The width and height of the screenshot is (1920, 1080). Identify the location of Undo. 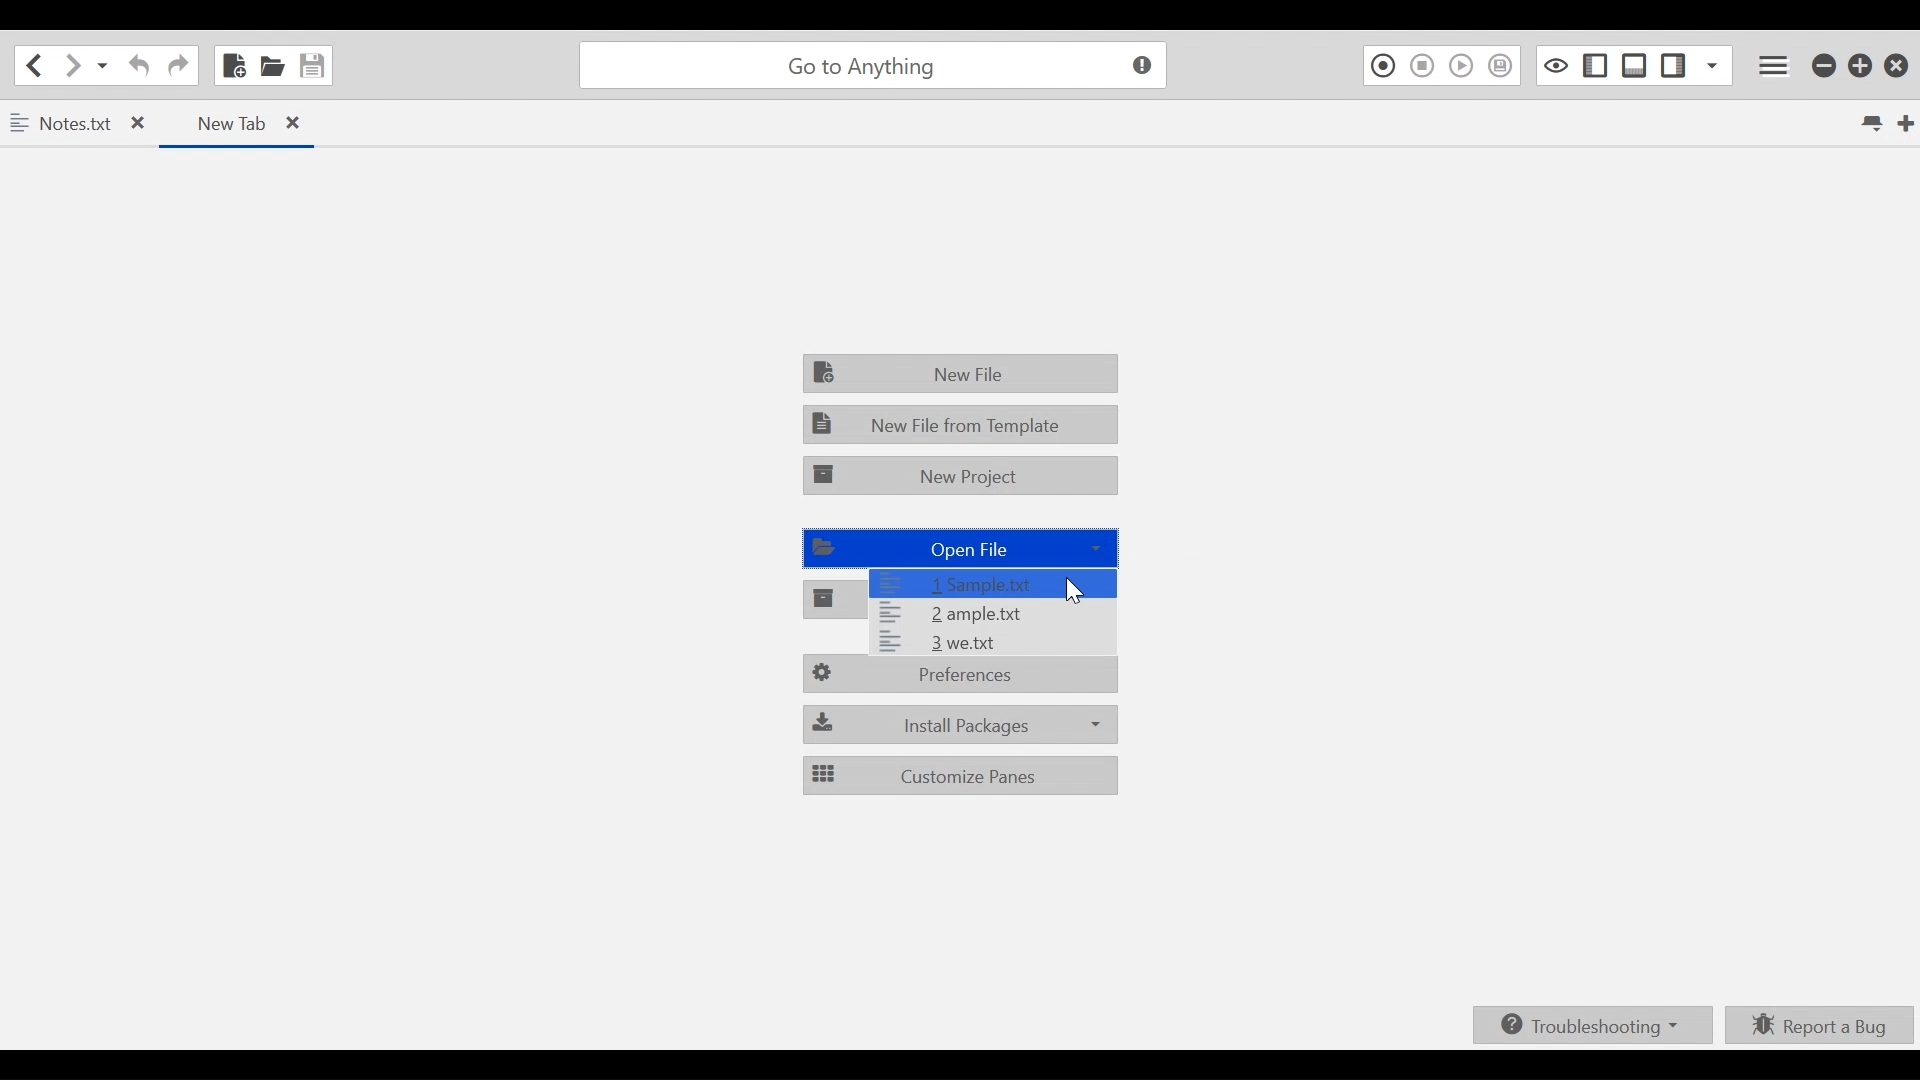
(140, 65).